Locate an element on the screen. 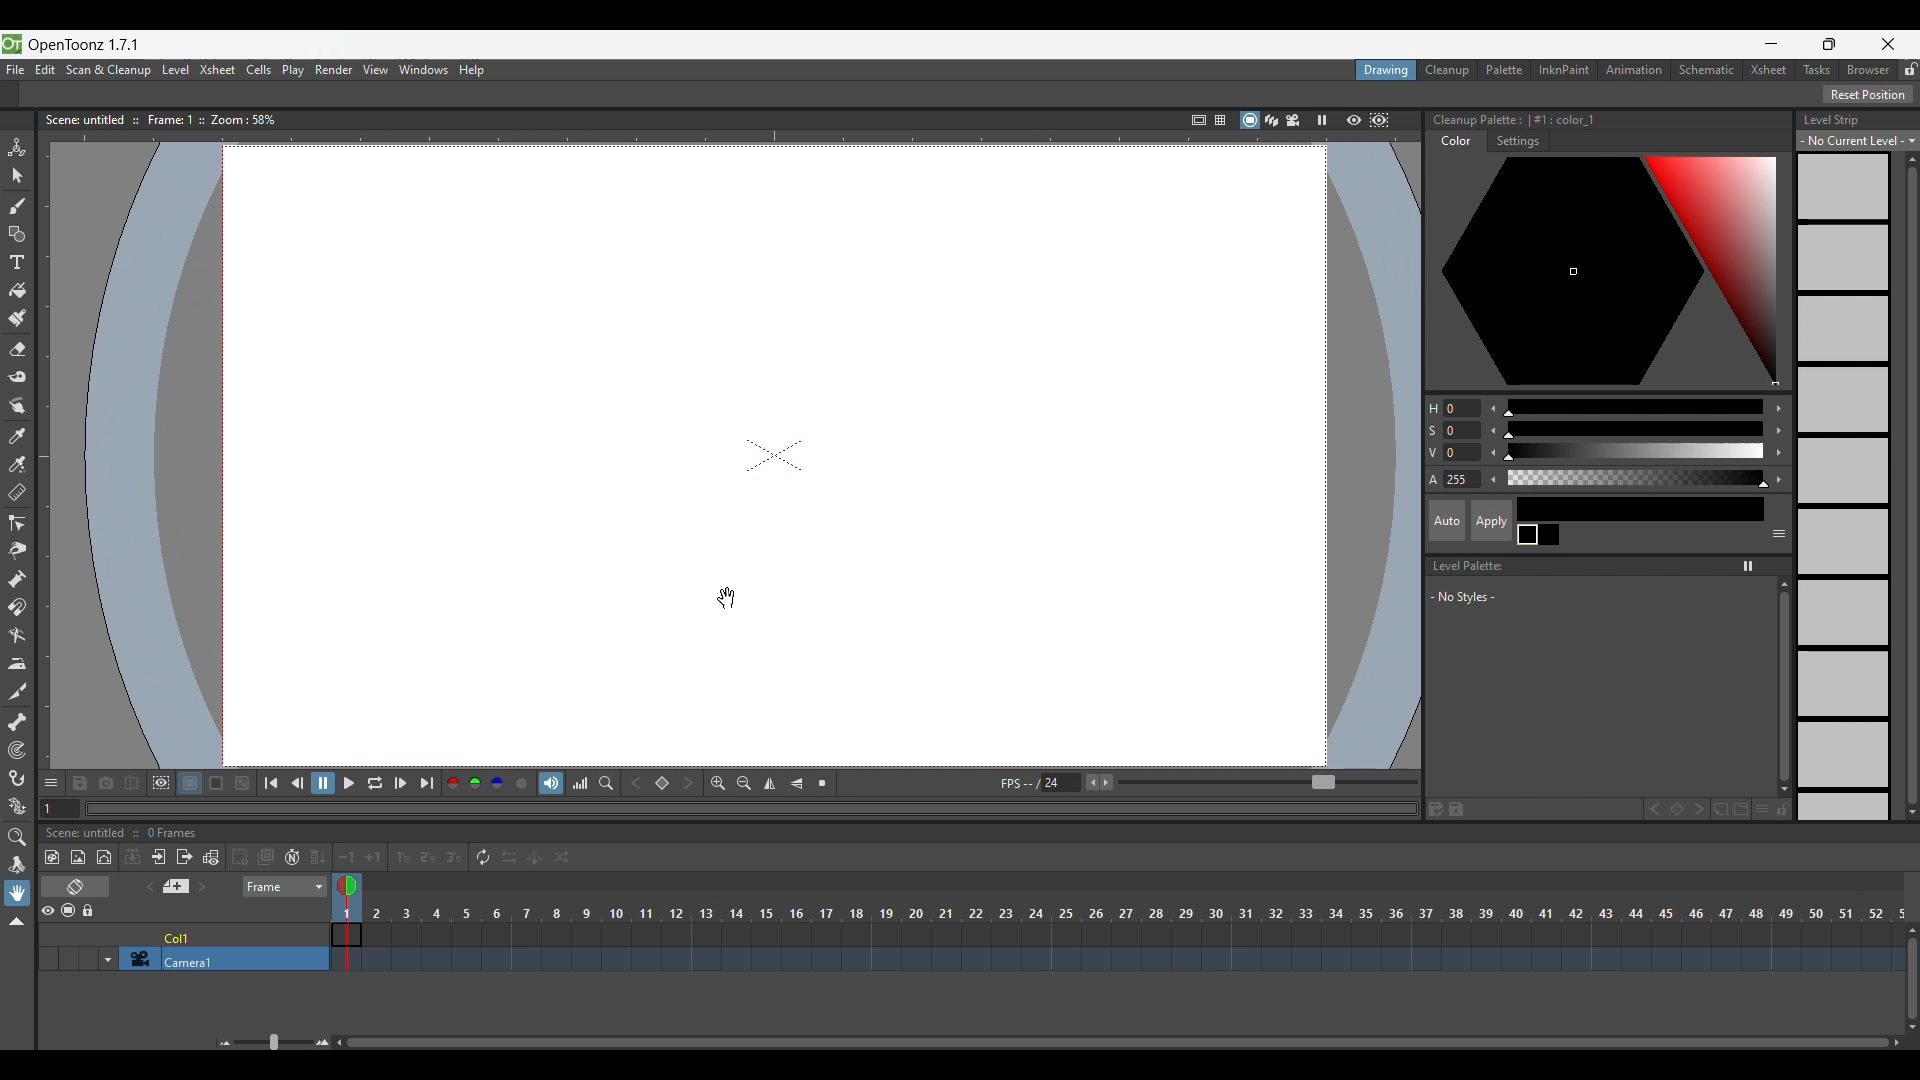 This screenshot has height=1080, width=1920. OpenToonz version is located at coordinates (85, 45).